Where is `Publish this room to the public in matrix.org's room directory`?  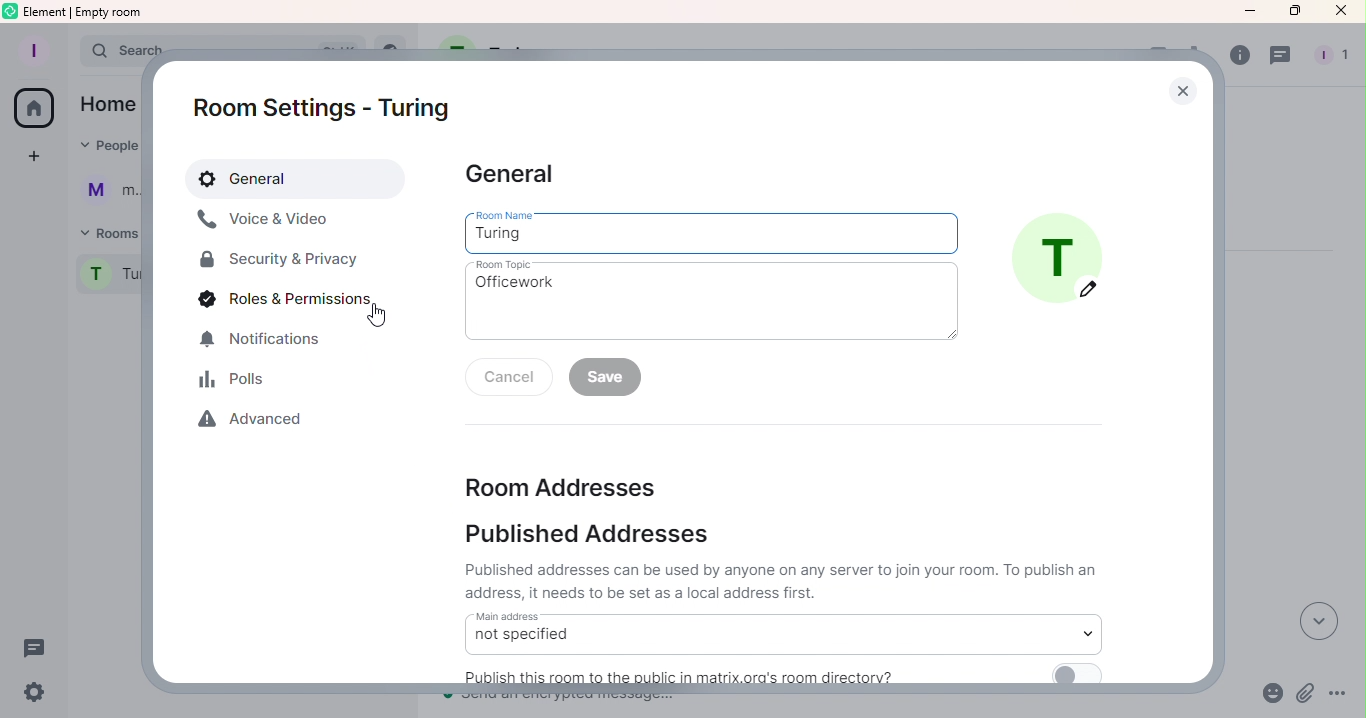
Publish this room to the public in matrix.org's room directory is located at coordinates (704, 675).